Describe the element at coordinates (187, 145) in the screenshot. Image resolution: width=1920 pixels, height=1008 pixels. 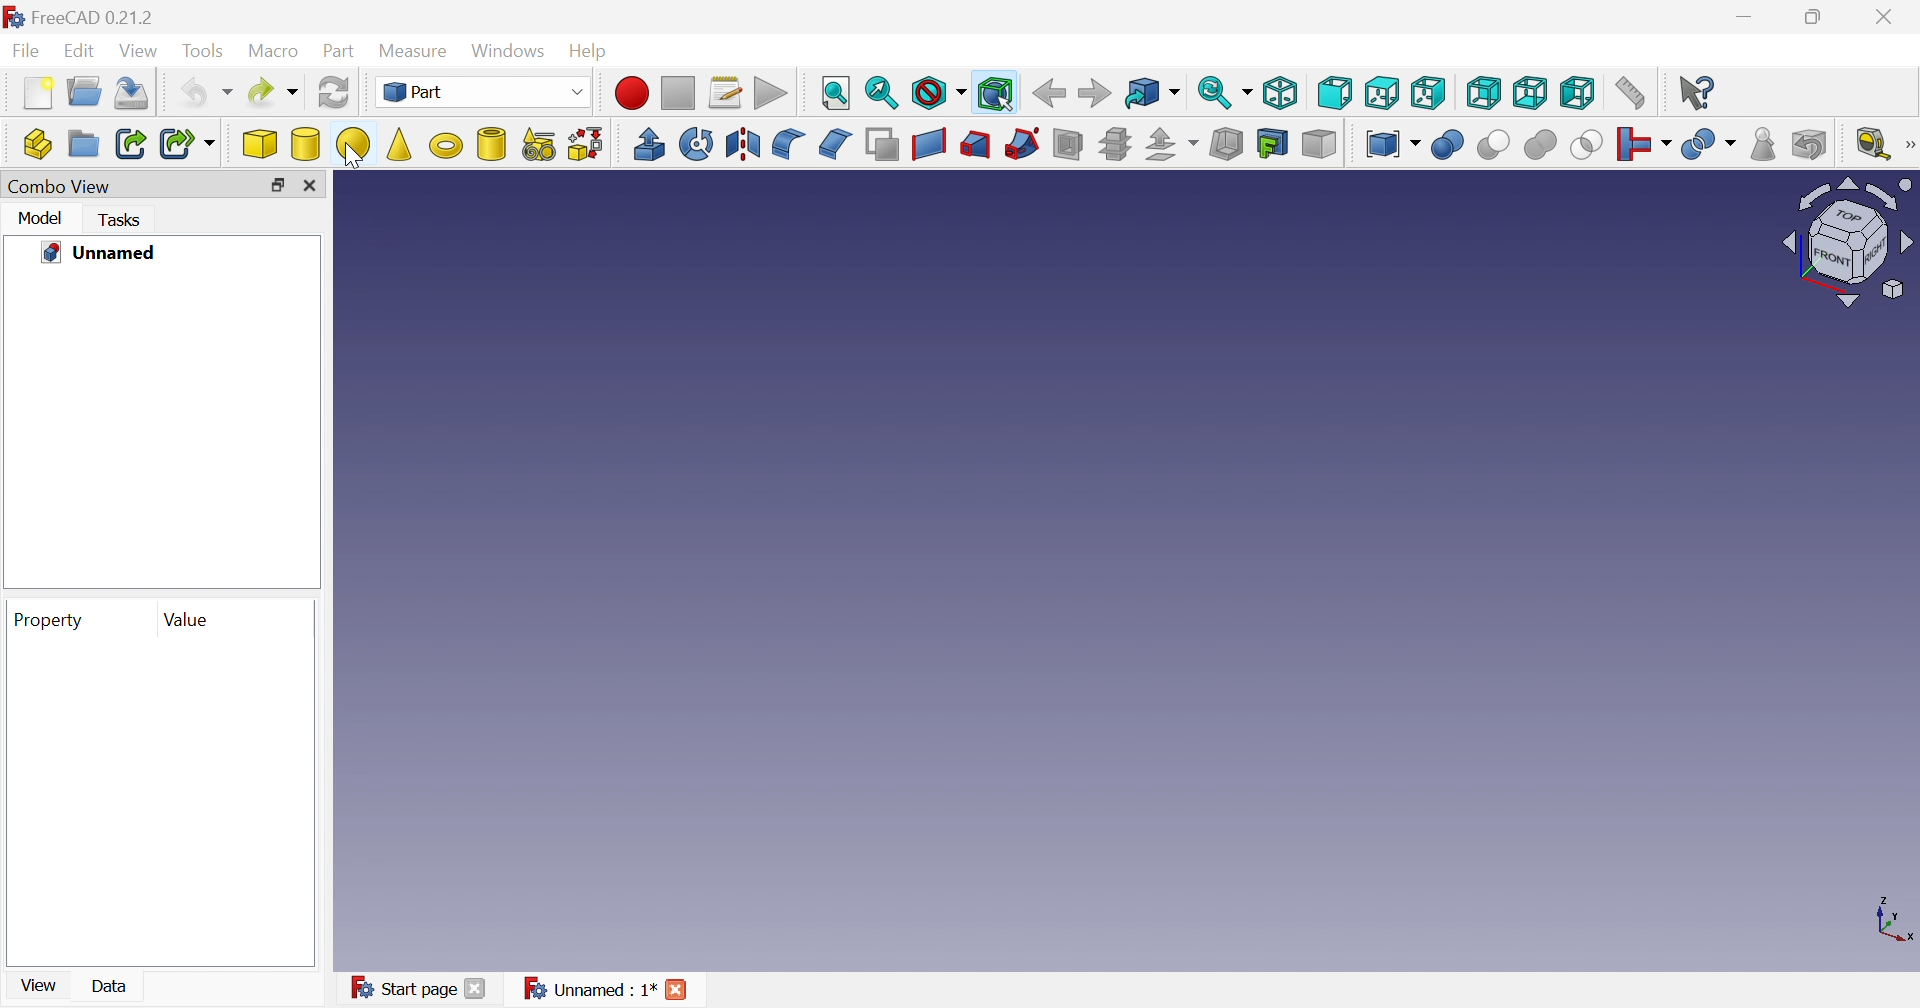
I see `Create sub-link` at that location.